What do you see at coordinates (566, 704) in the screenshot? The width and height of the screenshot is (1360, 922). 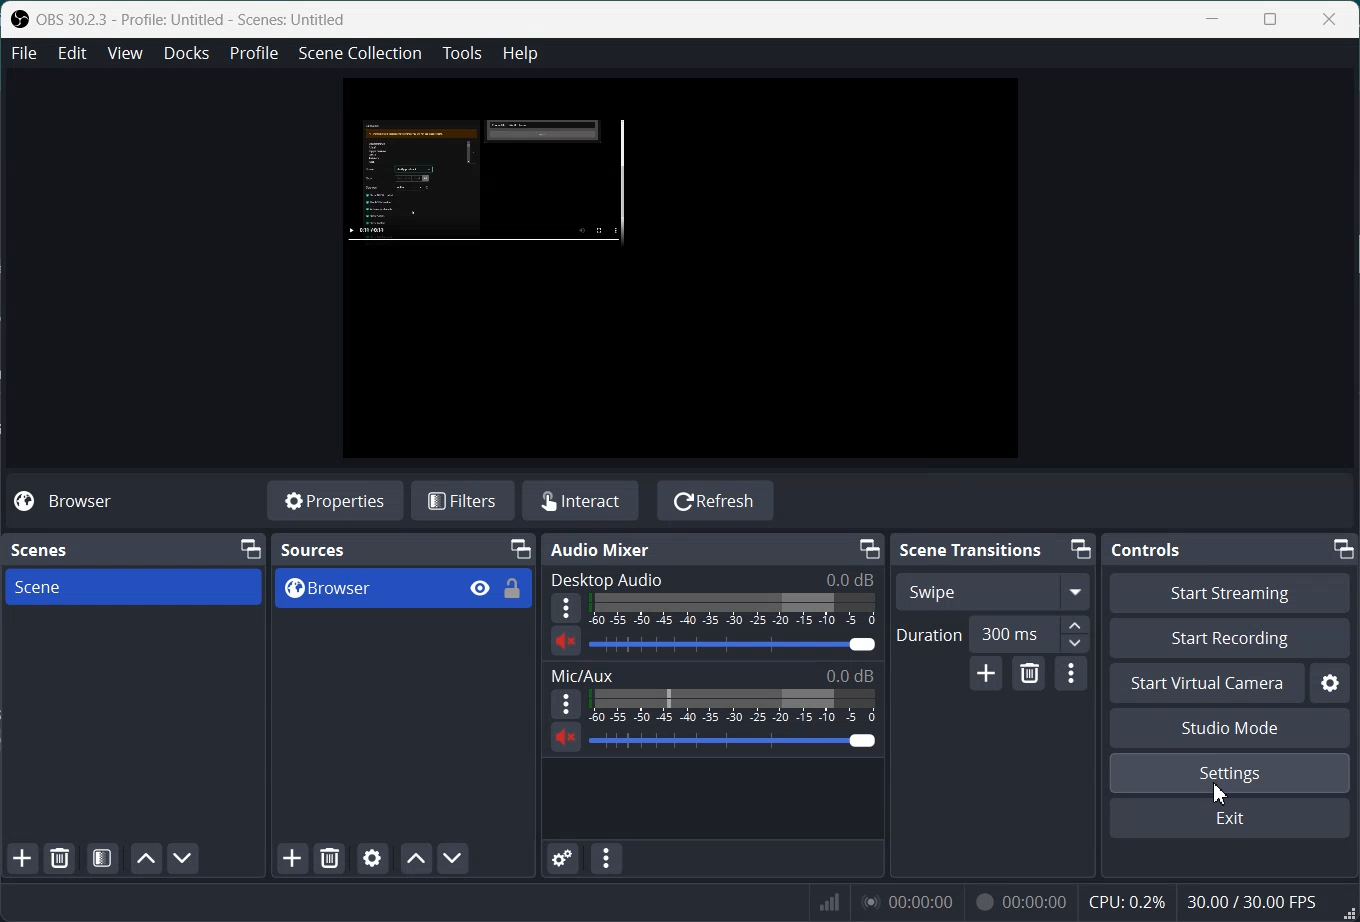 I see `More` at bounding box center [566, 704].